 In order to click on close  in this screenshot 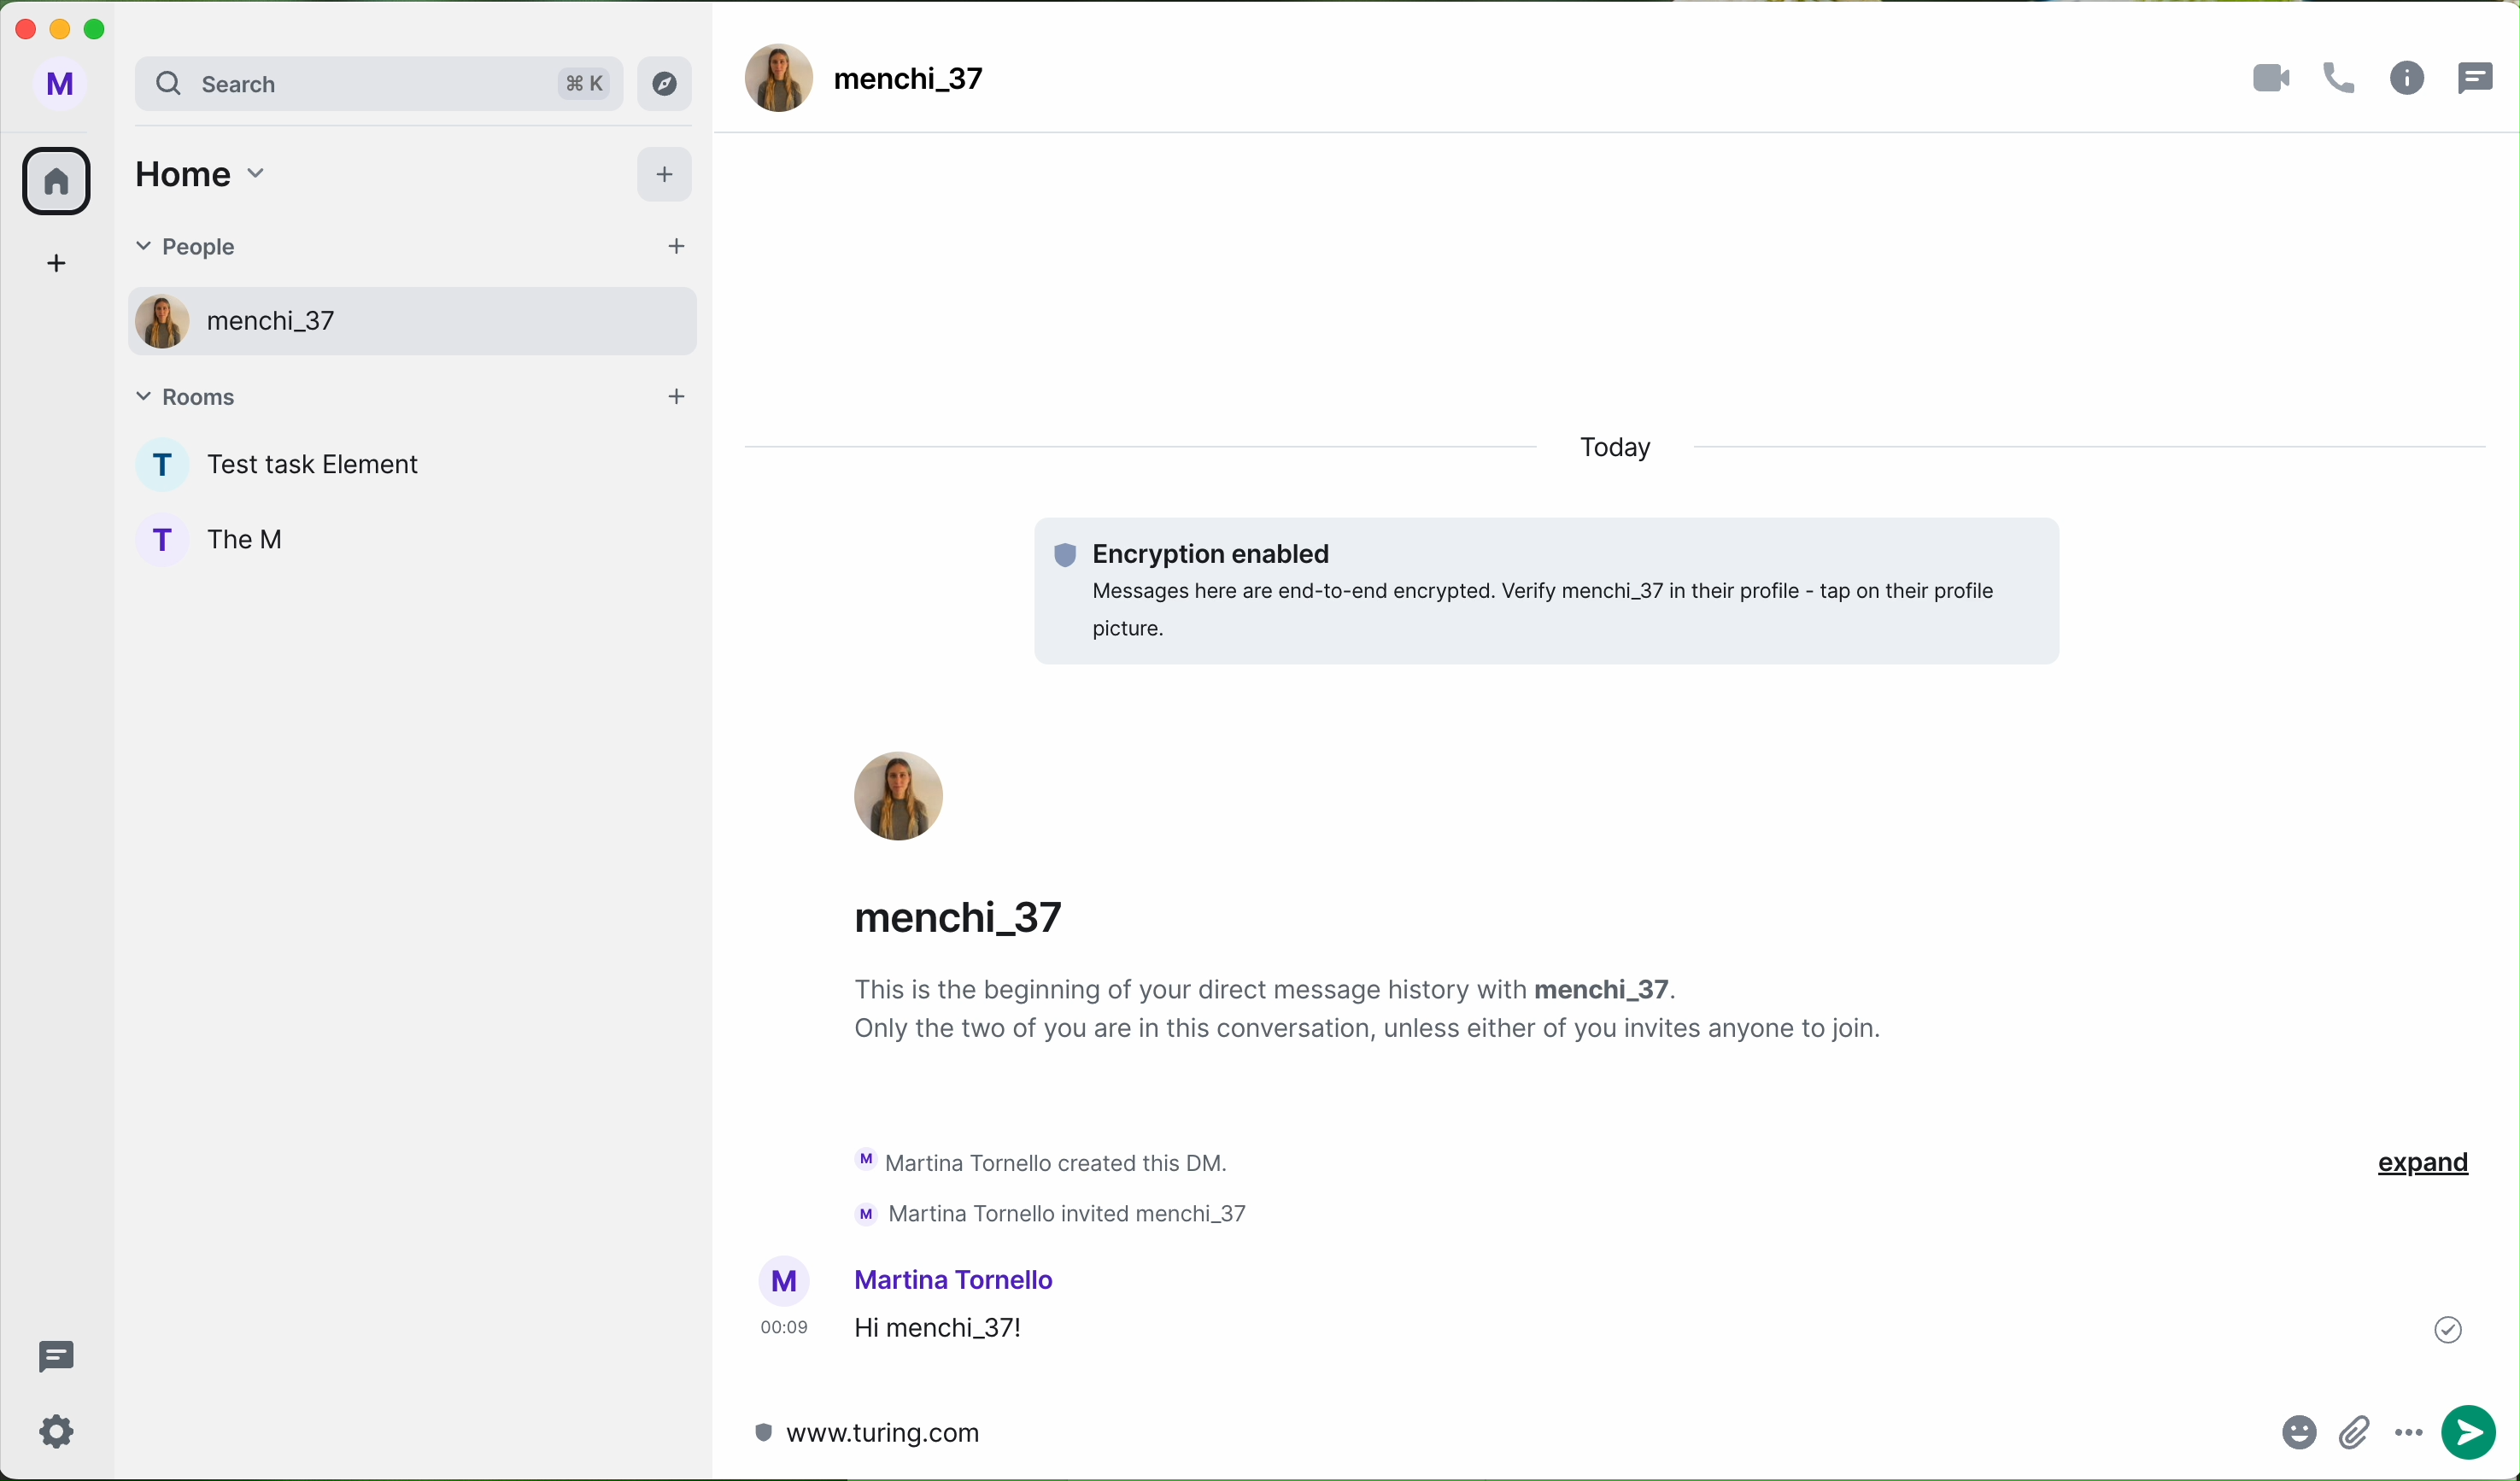, I will do `click(22, 26)`.